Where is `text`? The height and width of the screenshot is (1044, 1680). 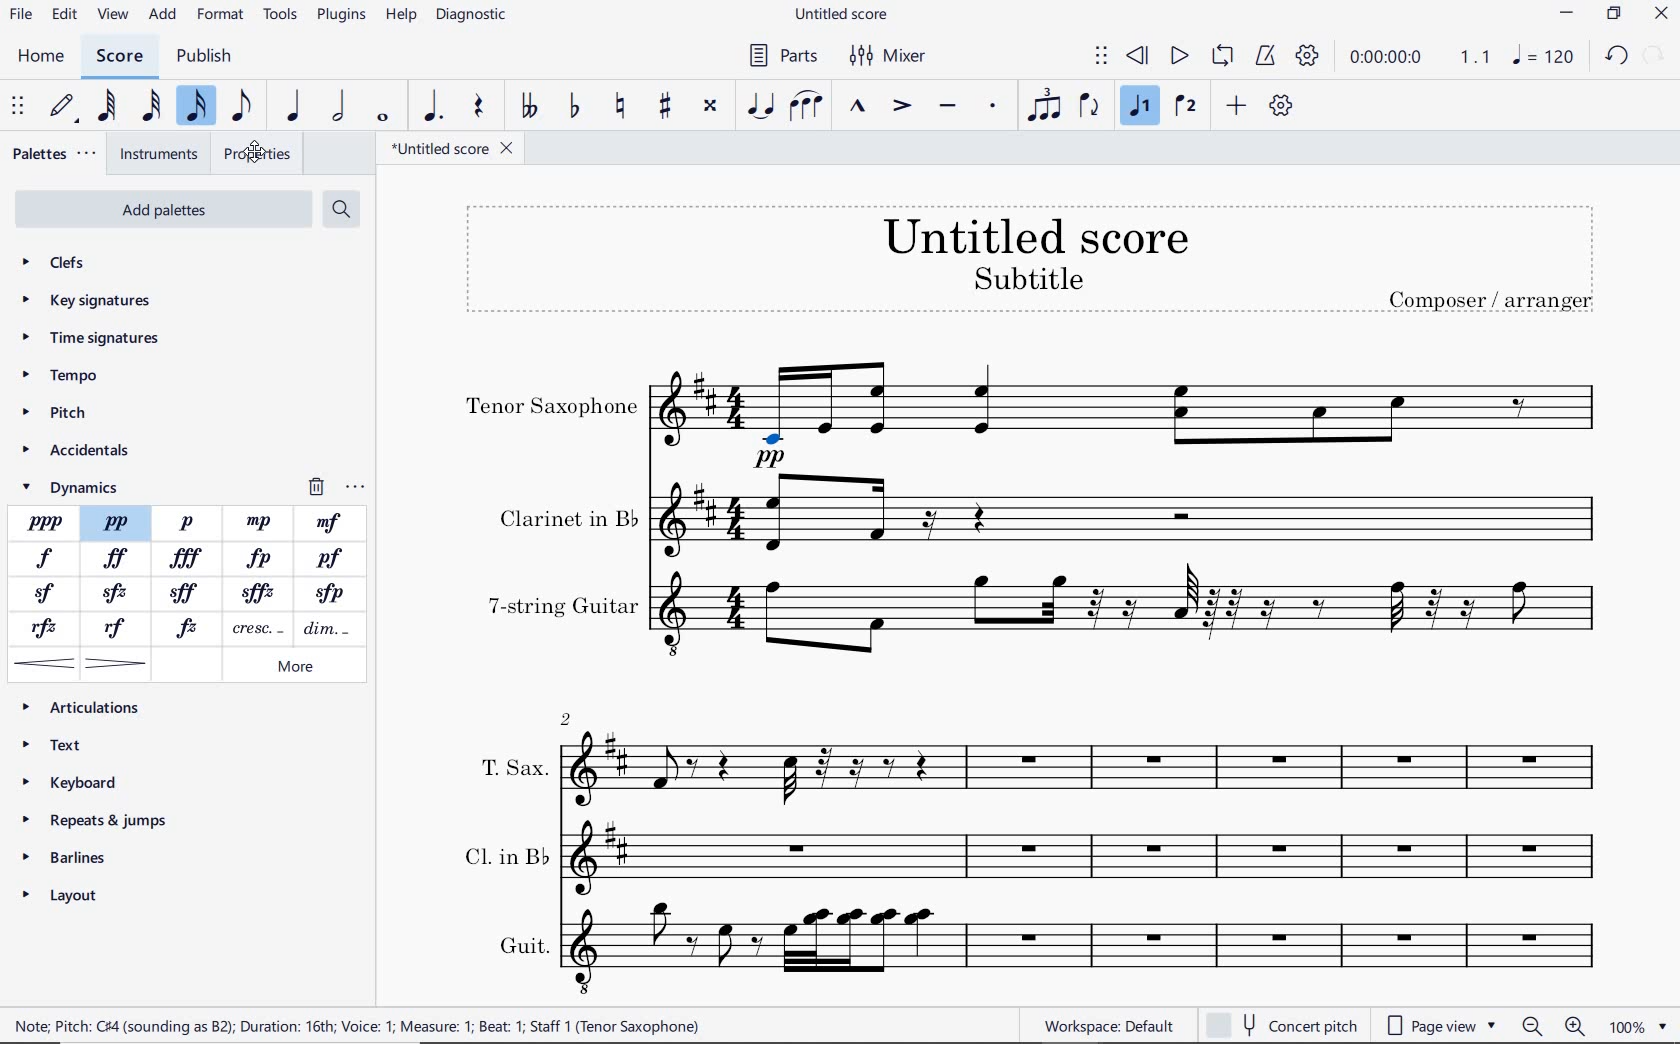
text is located at coordinates (503, 853).